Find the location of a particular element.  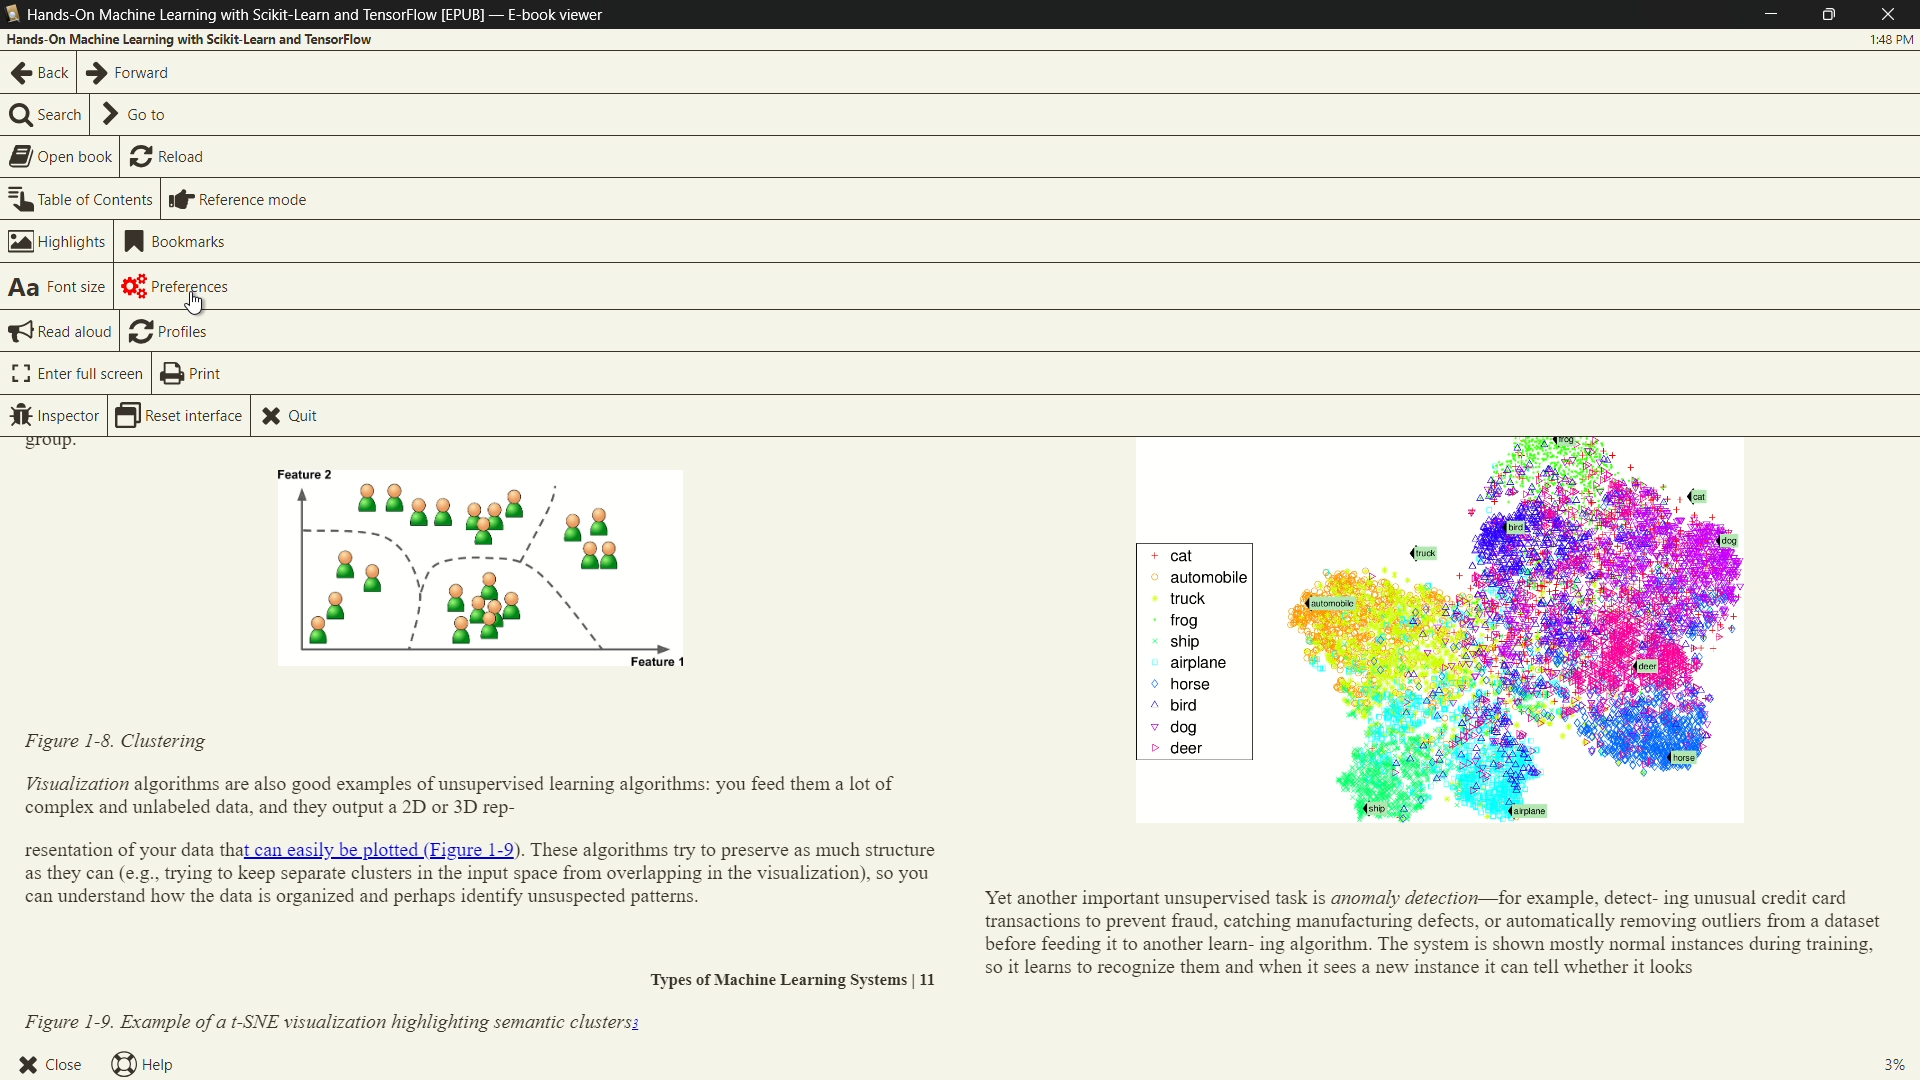

open book is located at coordinates (61, 157).